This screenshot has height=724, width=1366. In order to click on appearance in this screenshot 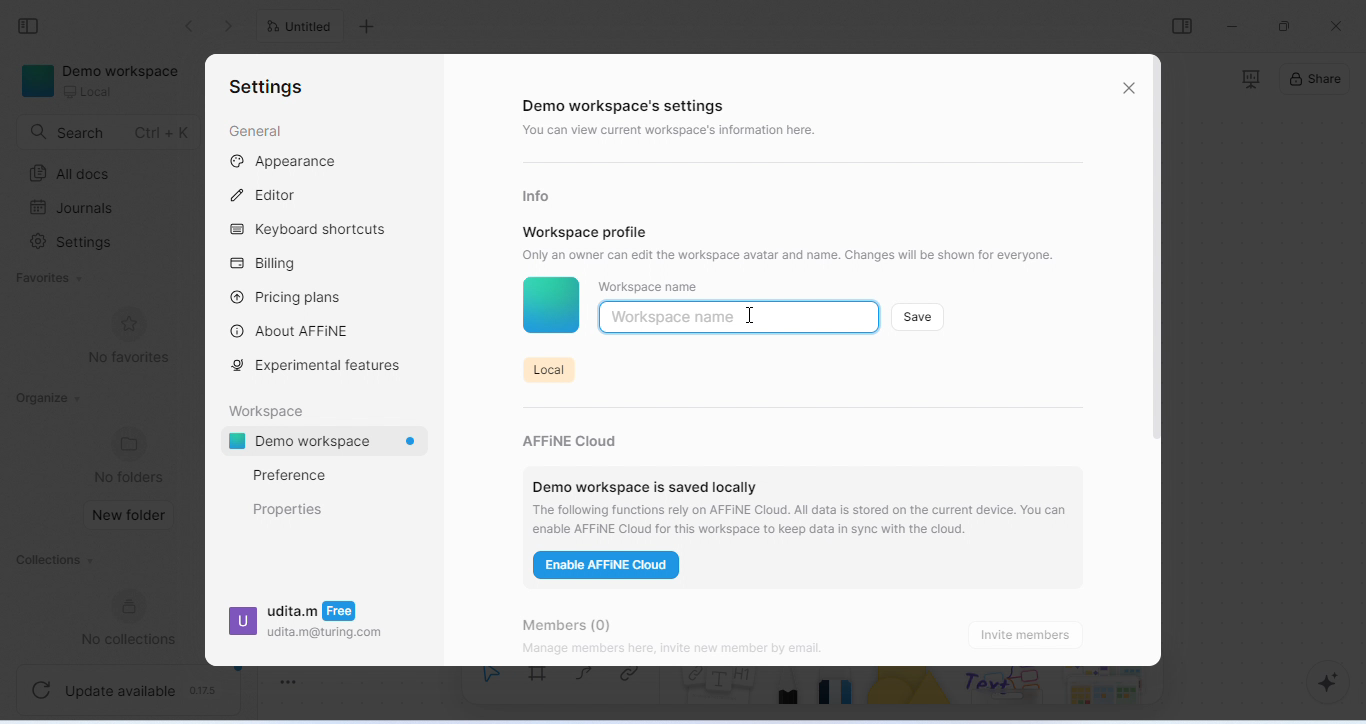, I will do `click(285, 162)`.